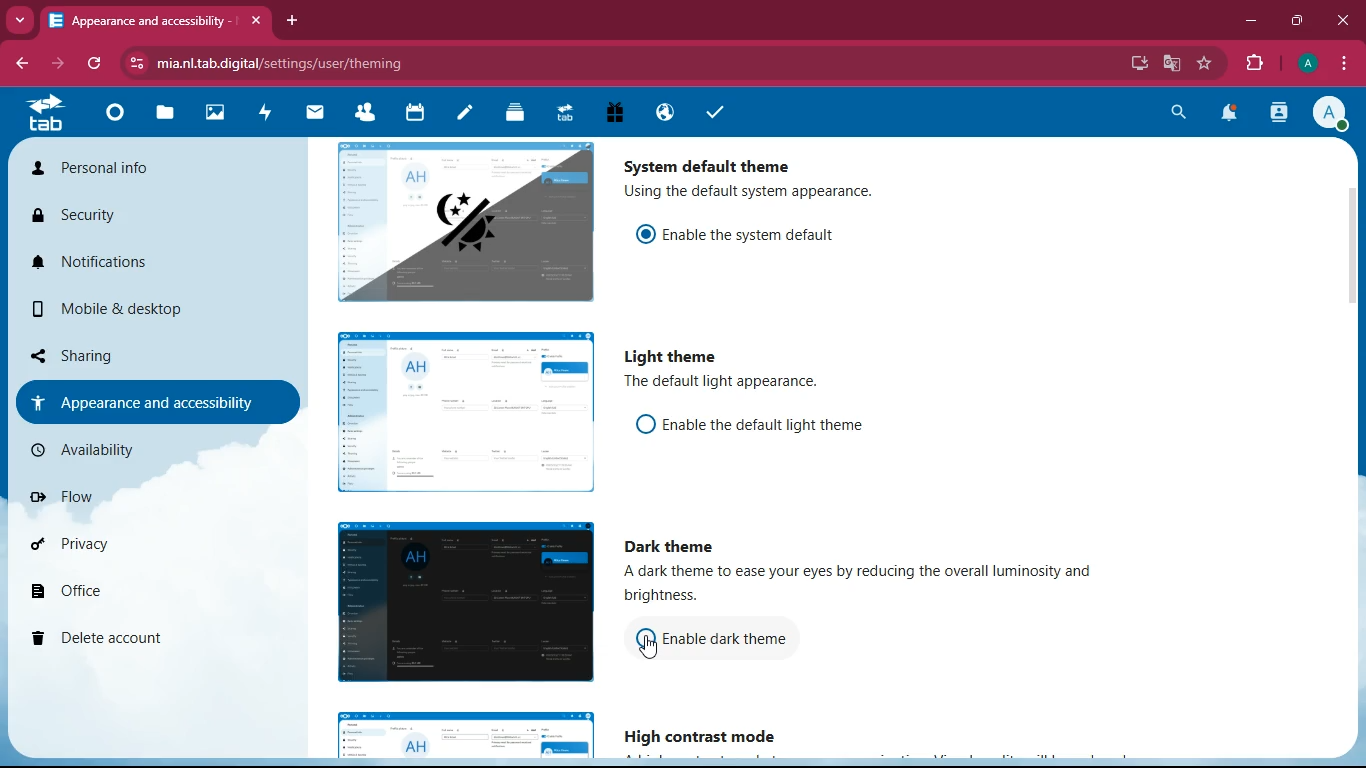 This screenshot has height=768, width=1366. I want to click on forward, so click(60, 64).